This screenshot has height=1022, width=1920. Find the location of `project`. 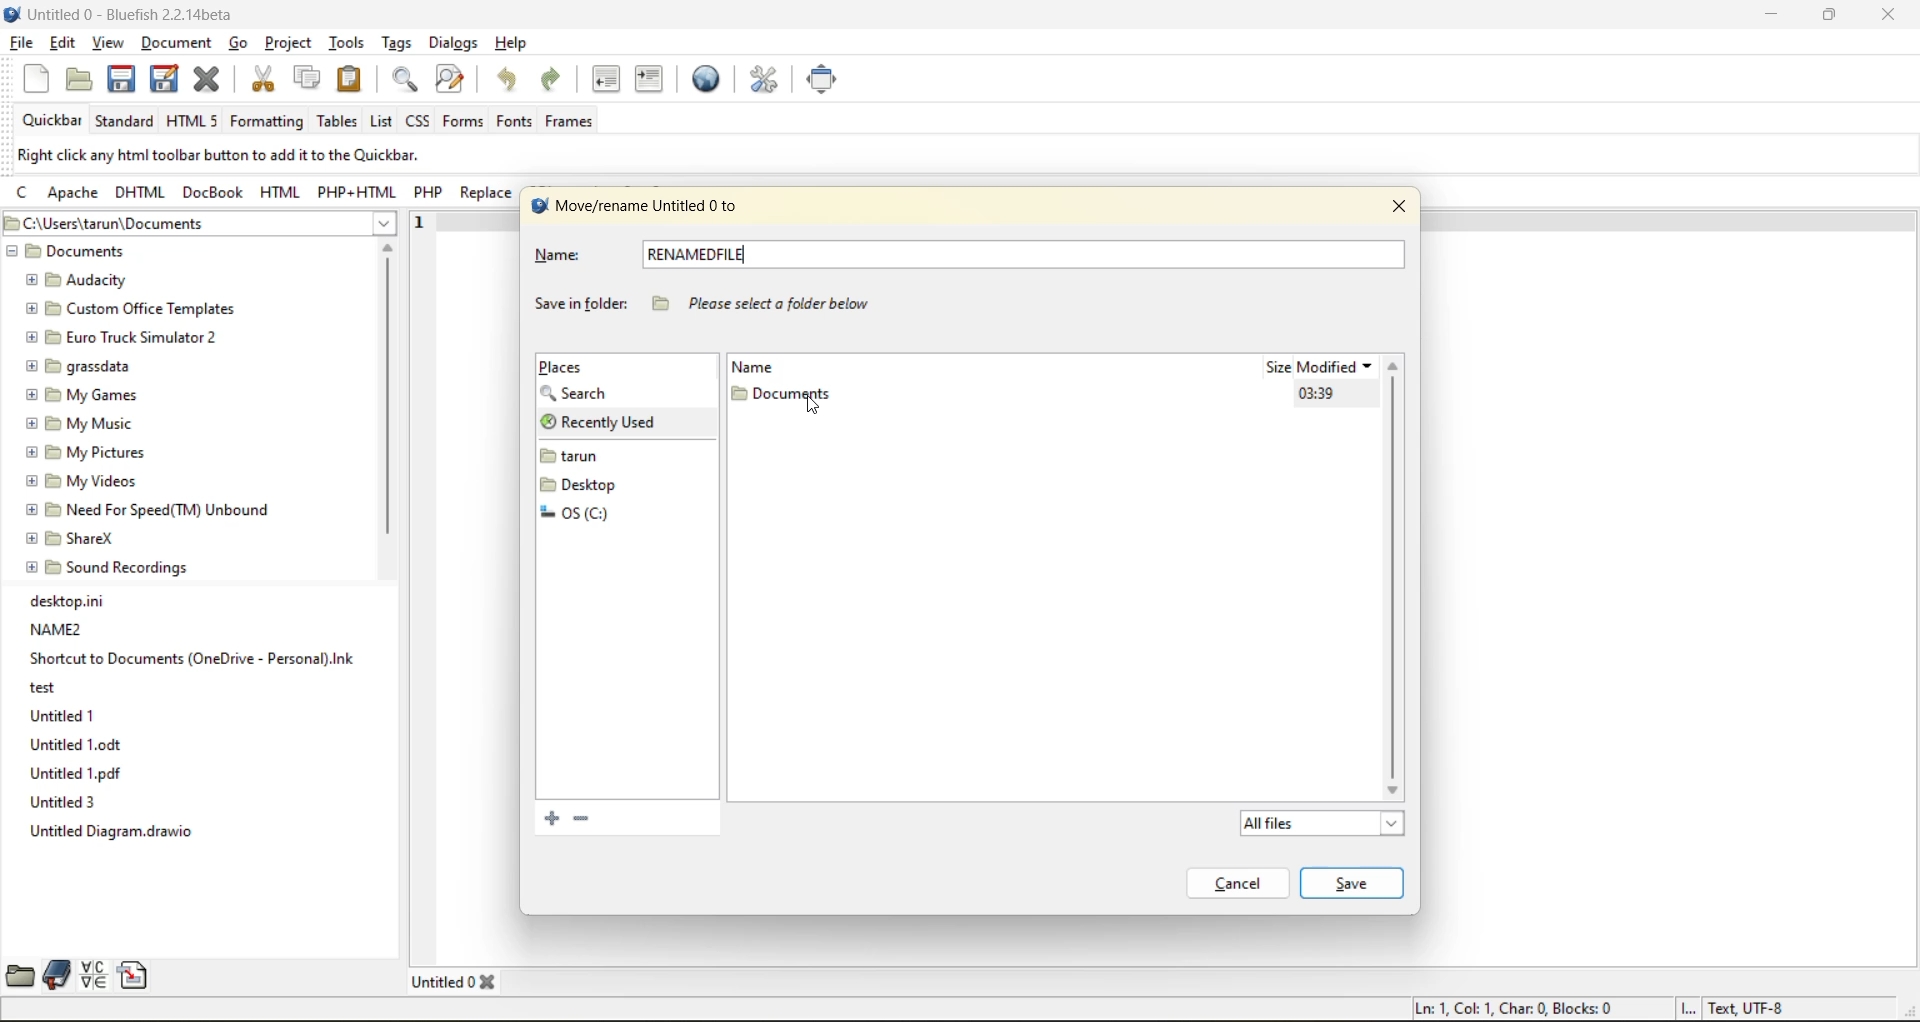

project is located at coordinates (292, 45).